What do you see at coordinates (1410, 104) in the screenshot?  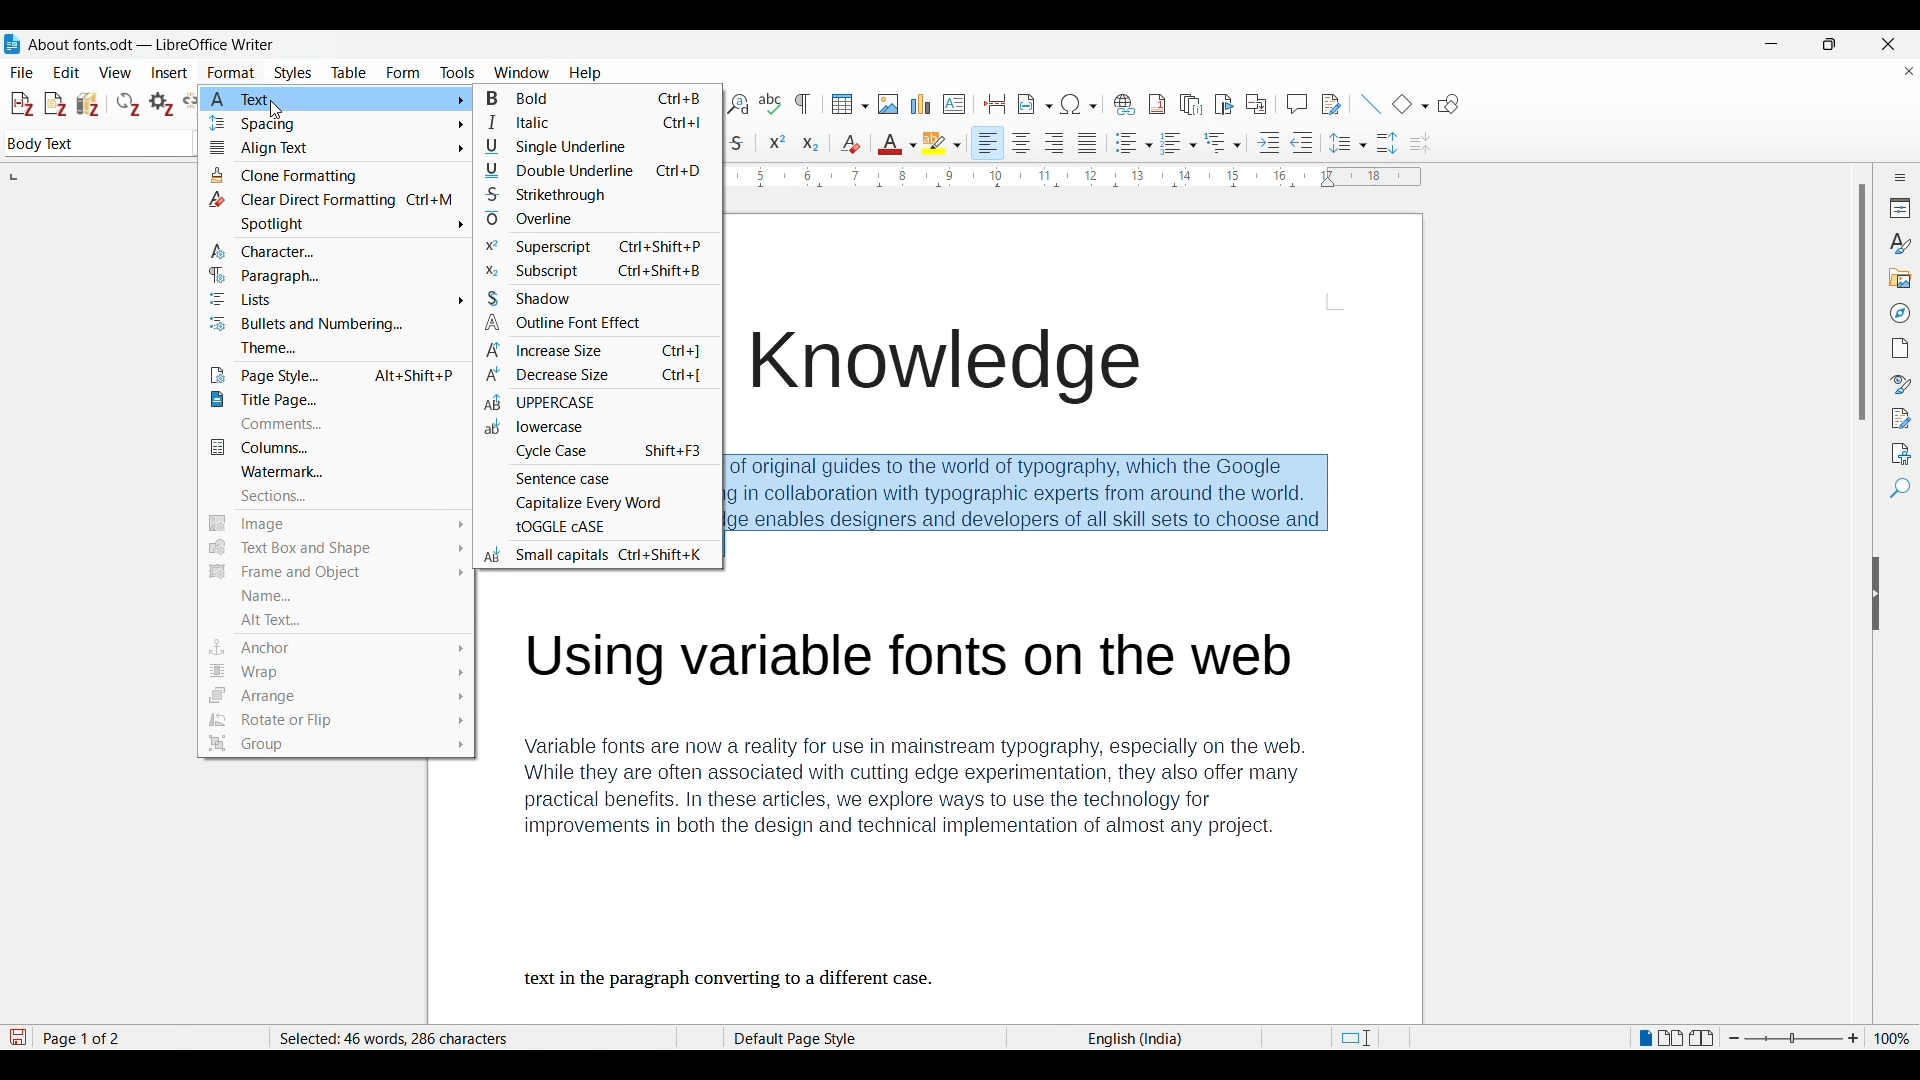 I see `Basic shape options` at bounding box center [1410, 104].